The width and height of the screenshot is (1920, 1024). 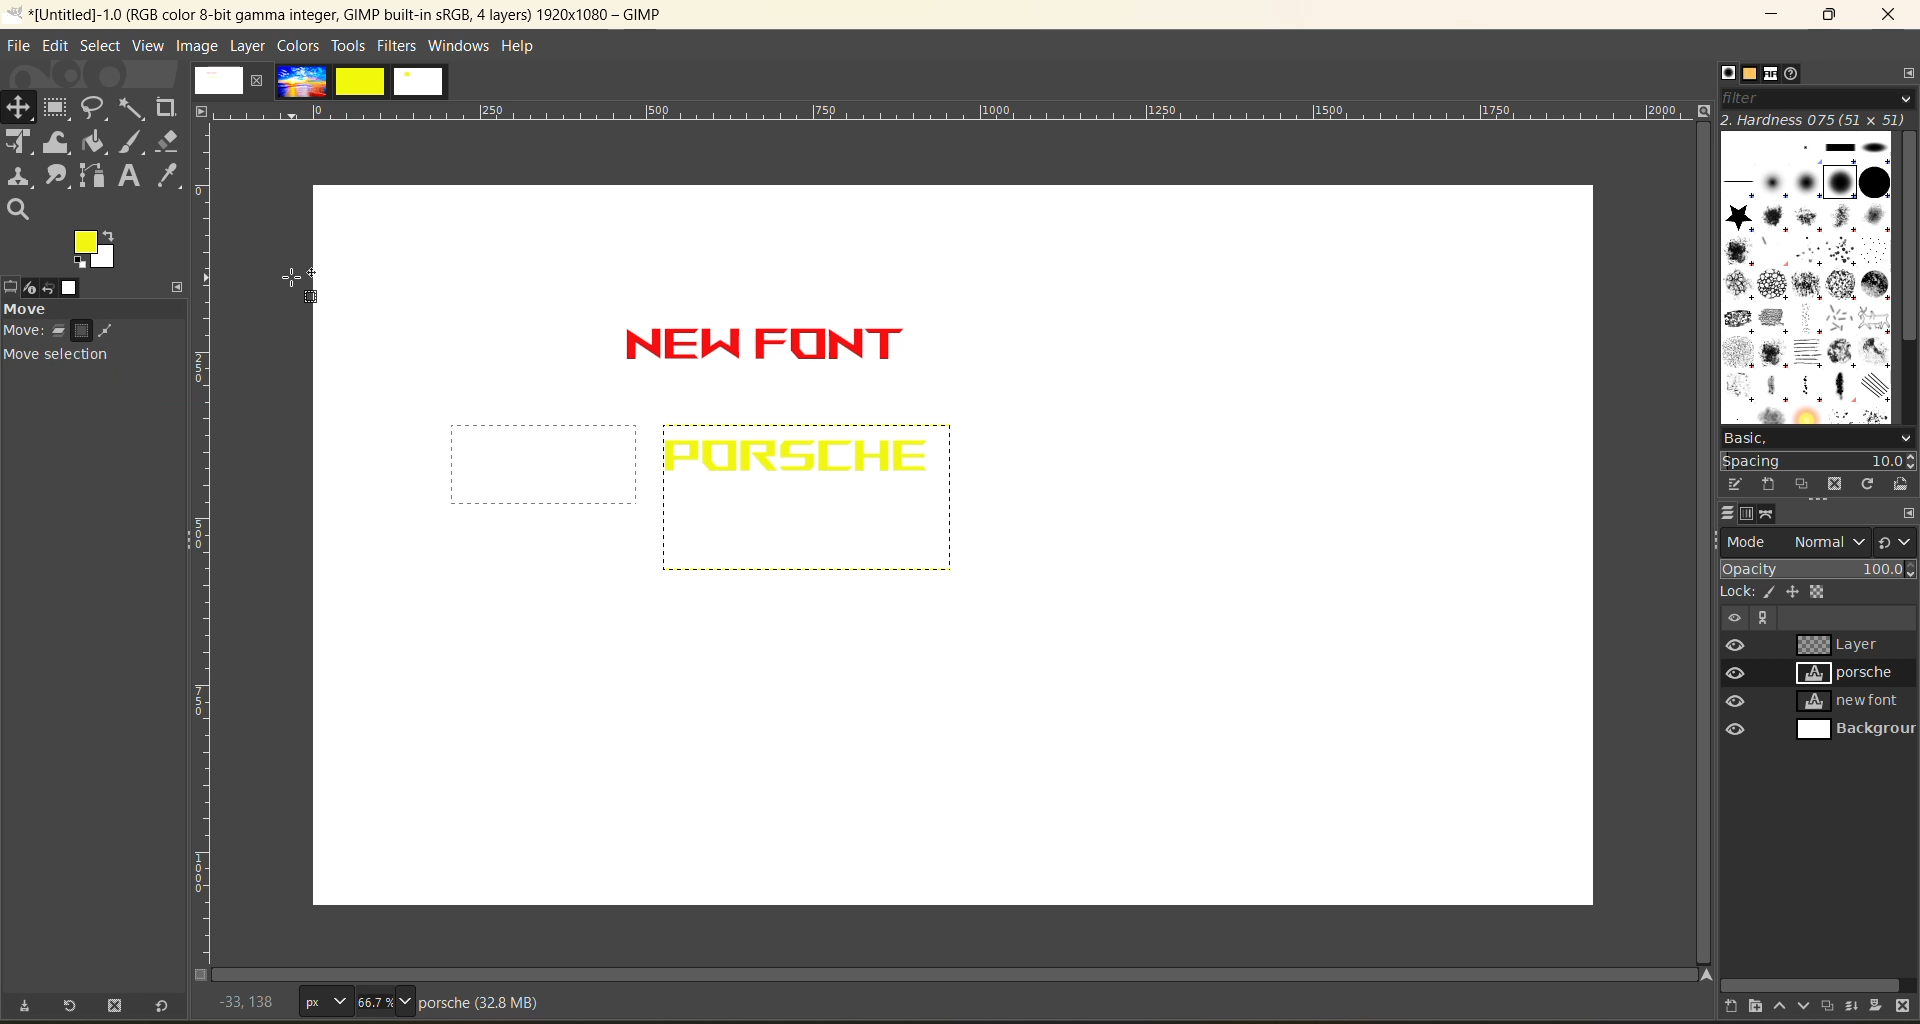 I want to click on text after action redone, so click(x=799, y=458).